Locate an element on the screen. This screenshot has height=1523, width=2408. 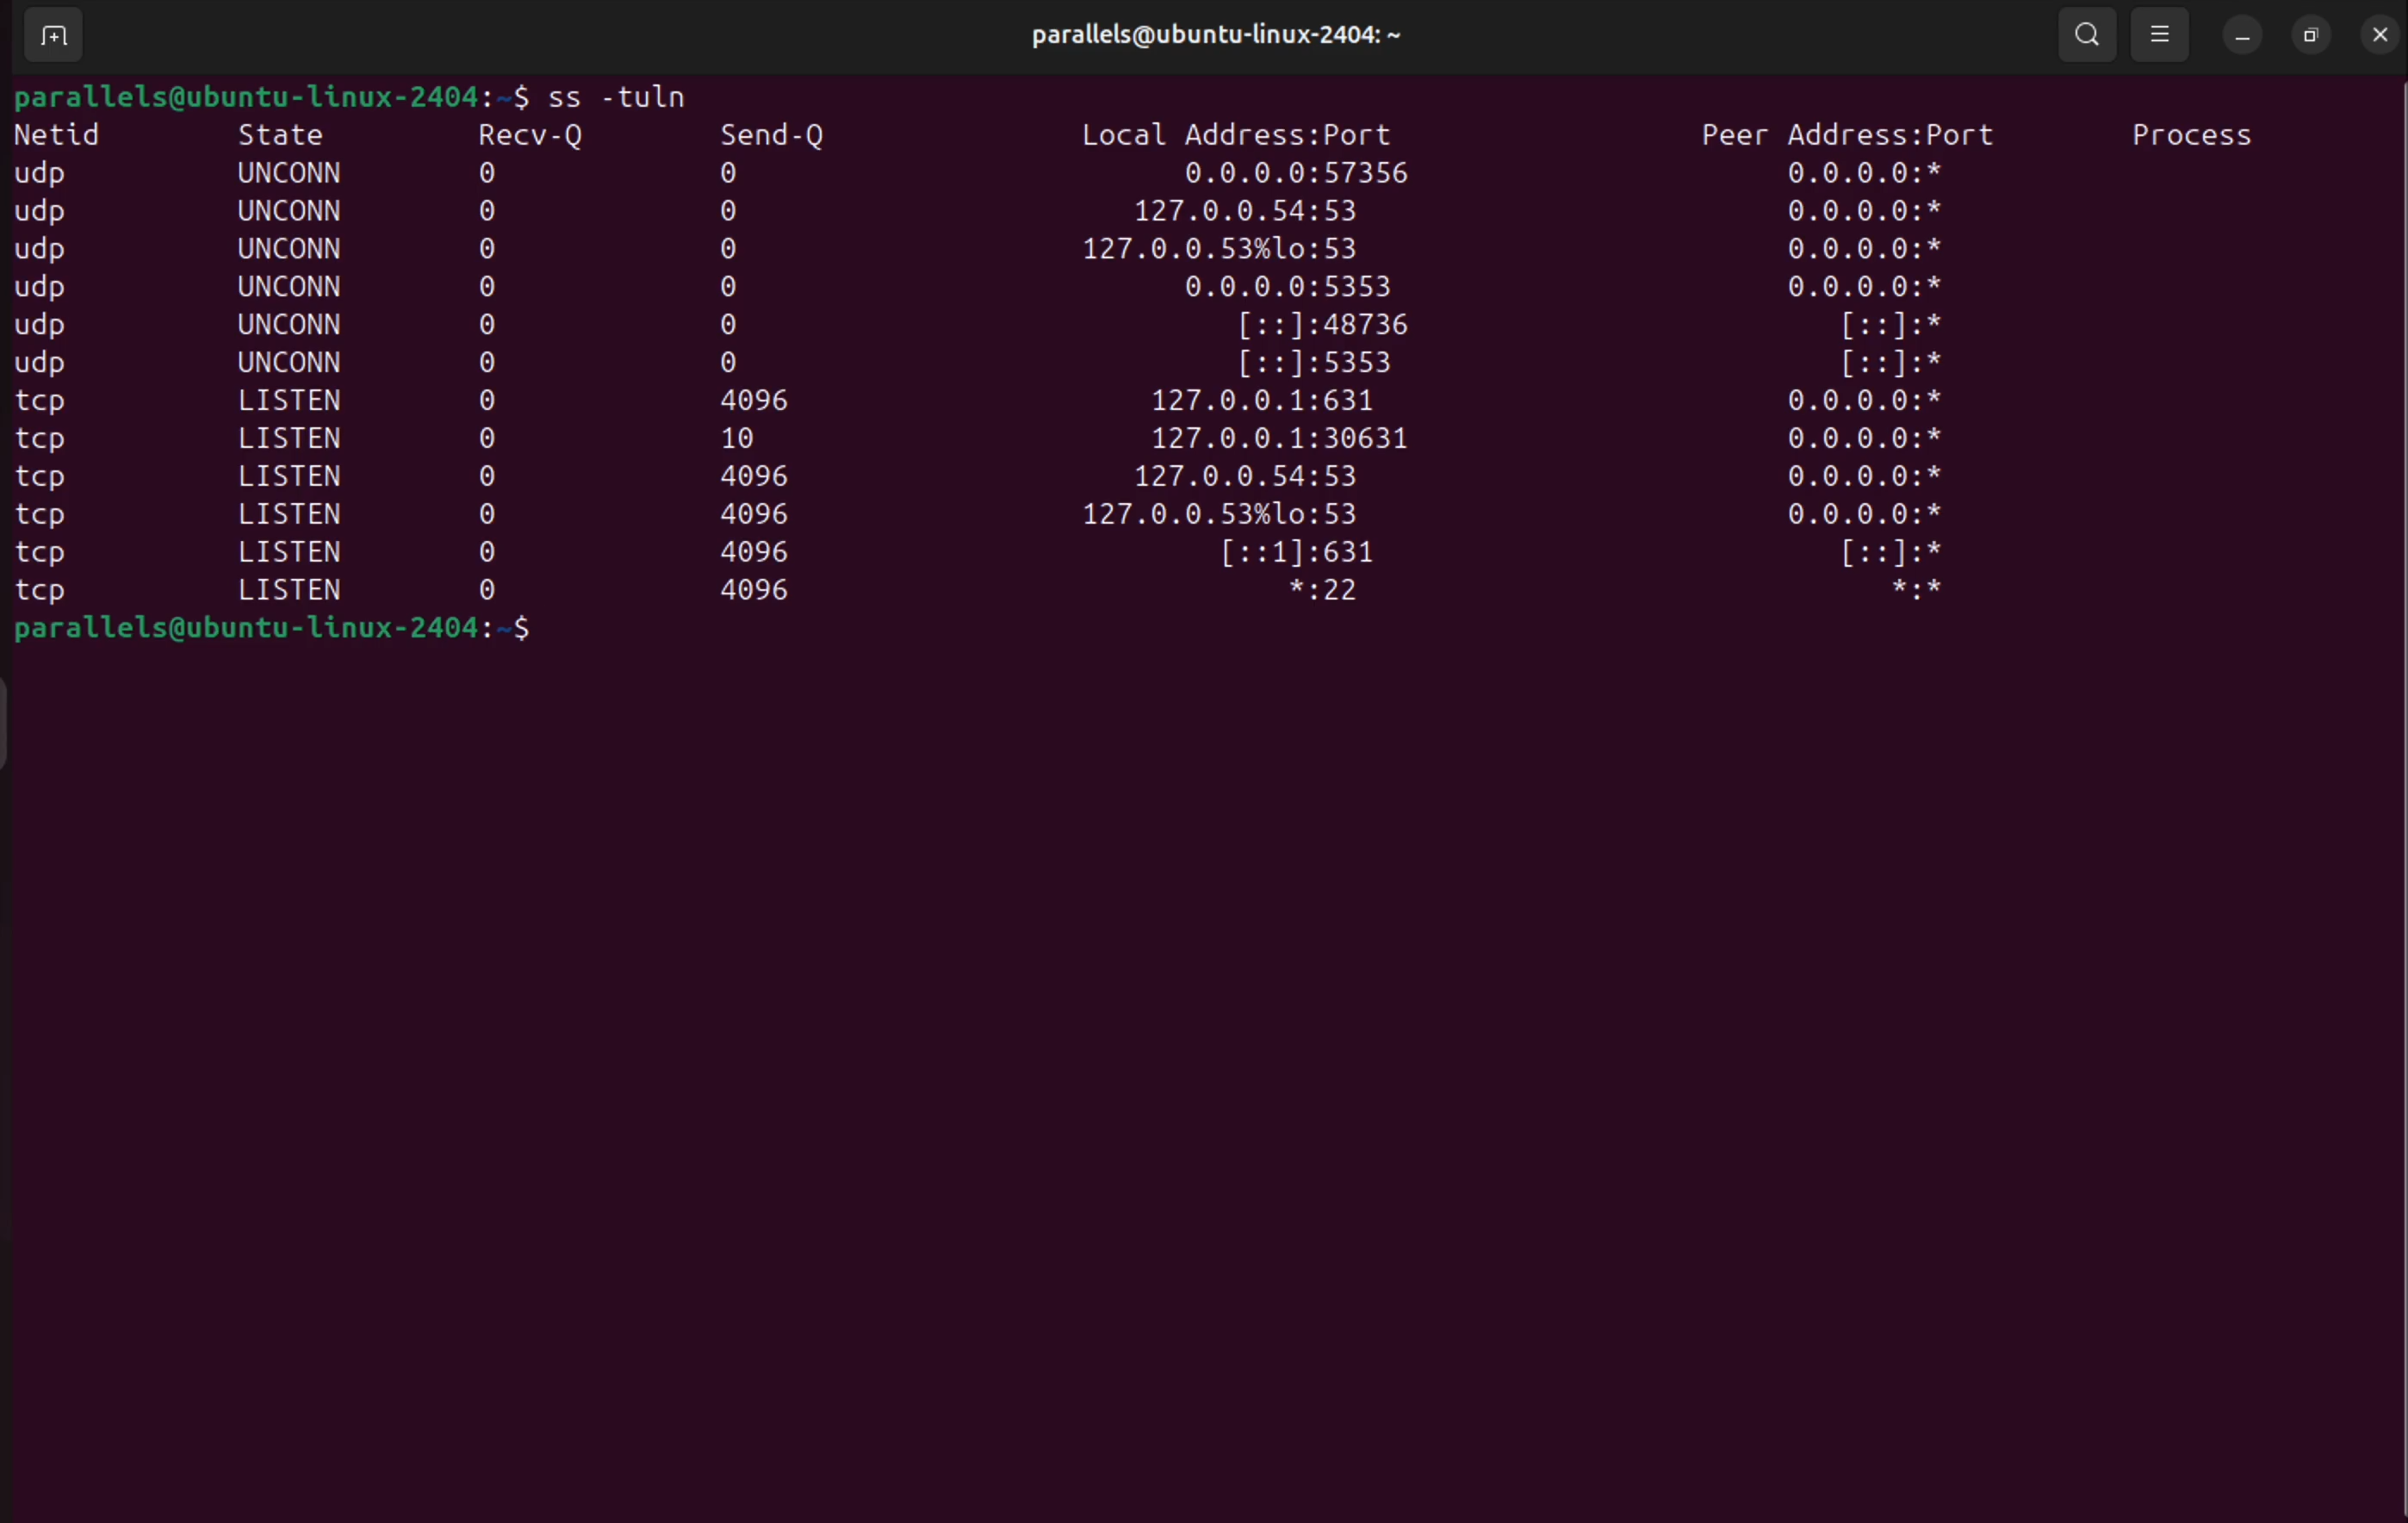
 is located at coordinates (488, 476).